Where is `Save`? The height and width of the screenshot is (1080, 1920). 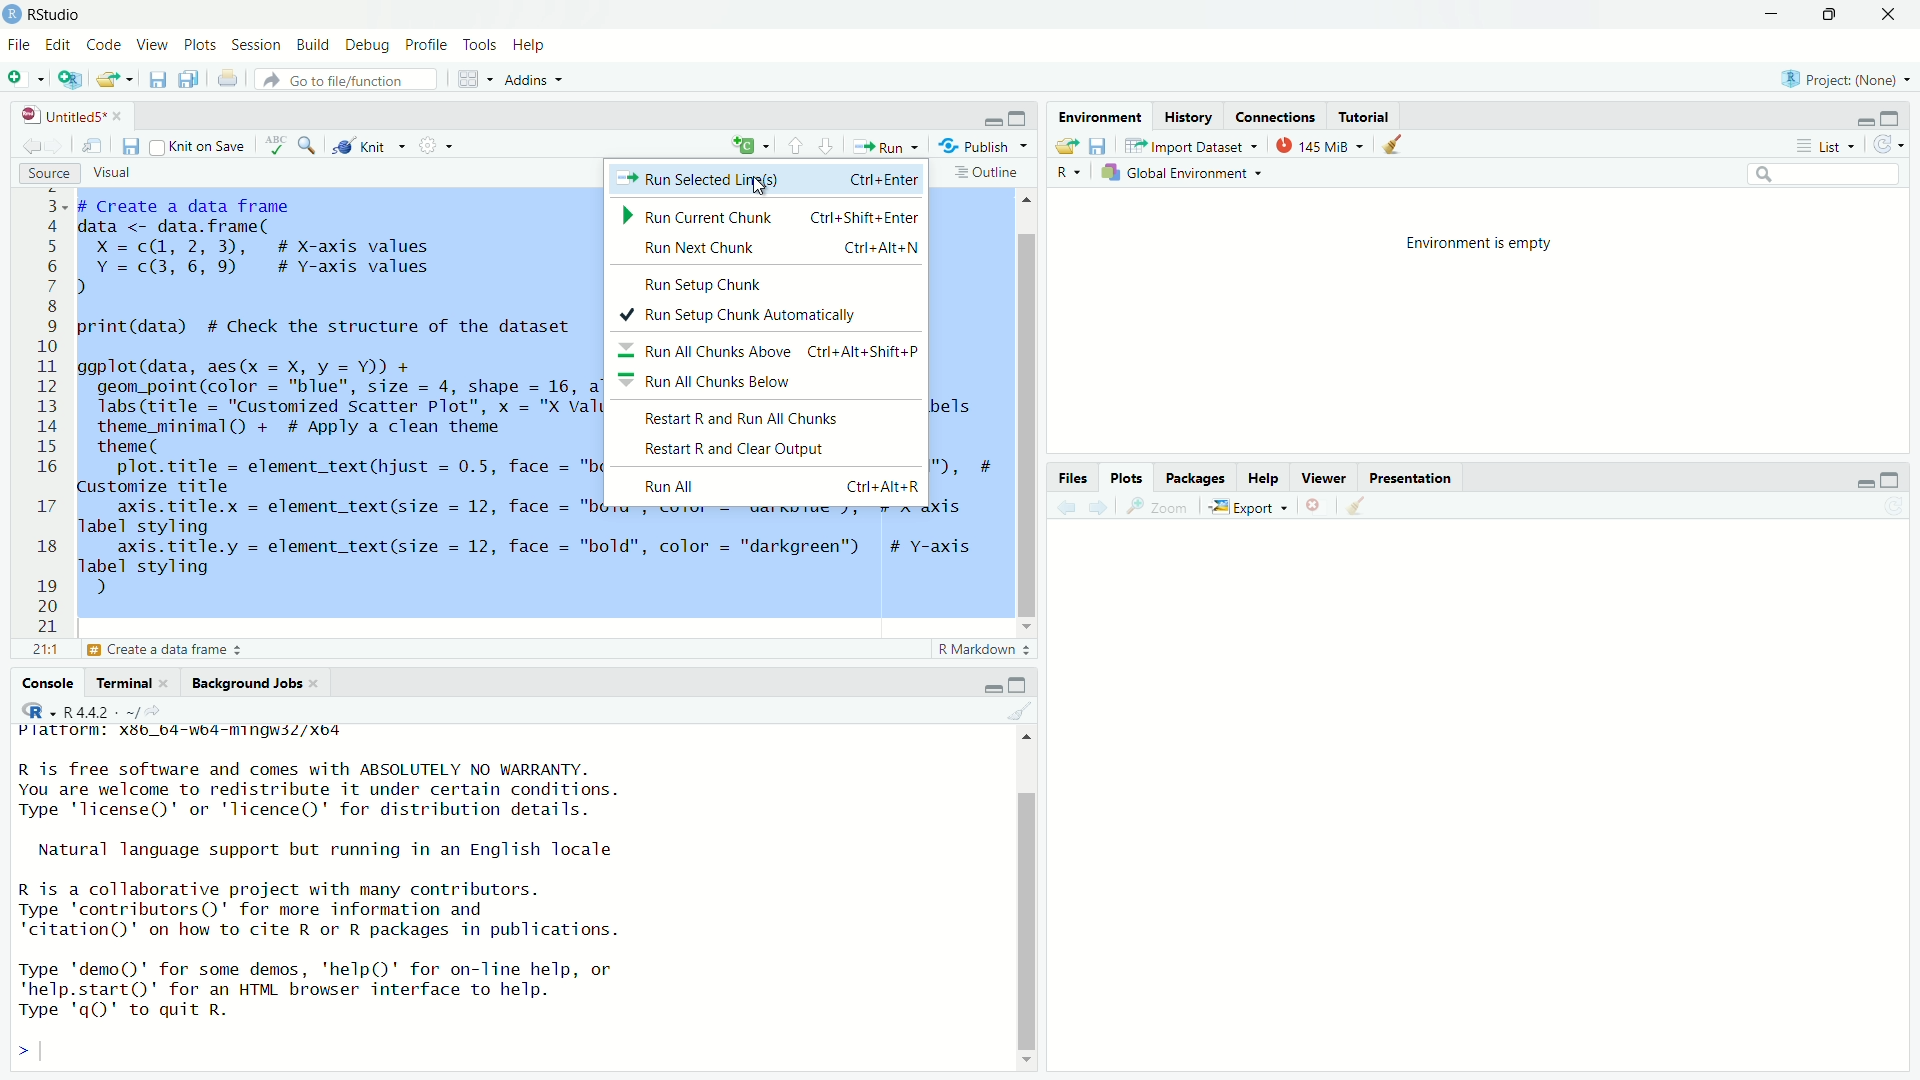
Save is located at coordinates (130, 146).